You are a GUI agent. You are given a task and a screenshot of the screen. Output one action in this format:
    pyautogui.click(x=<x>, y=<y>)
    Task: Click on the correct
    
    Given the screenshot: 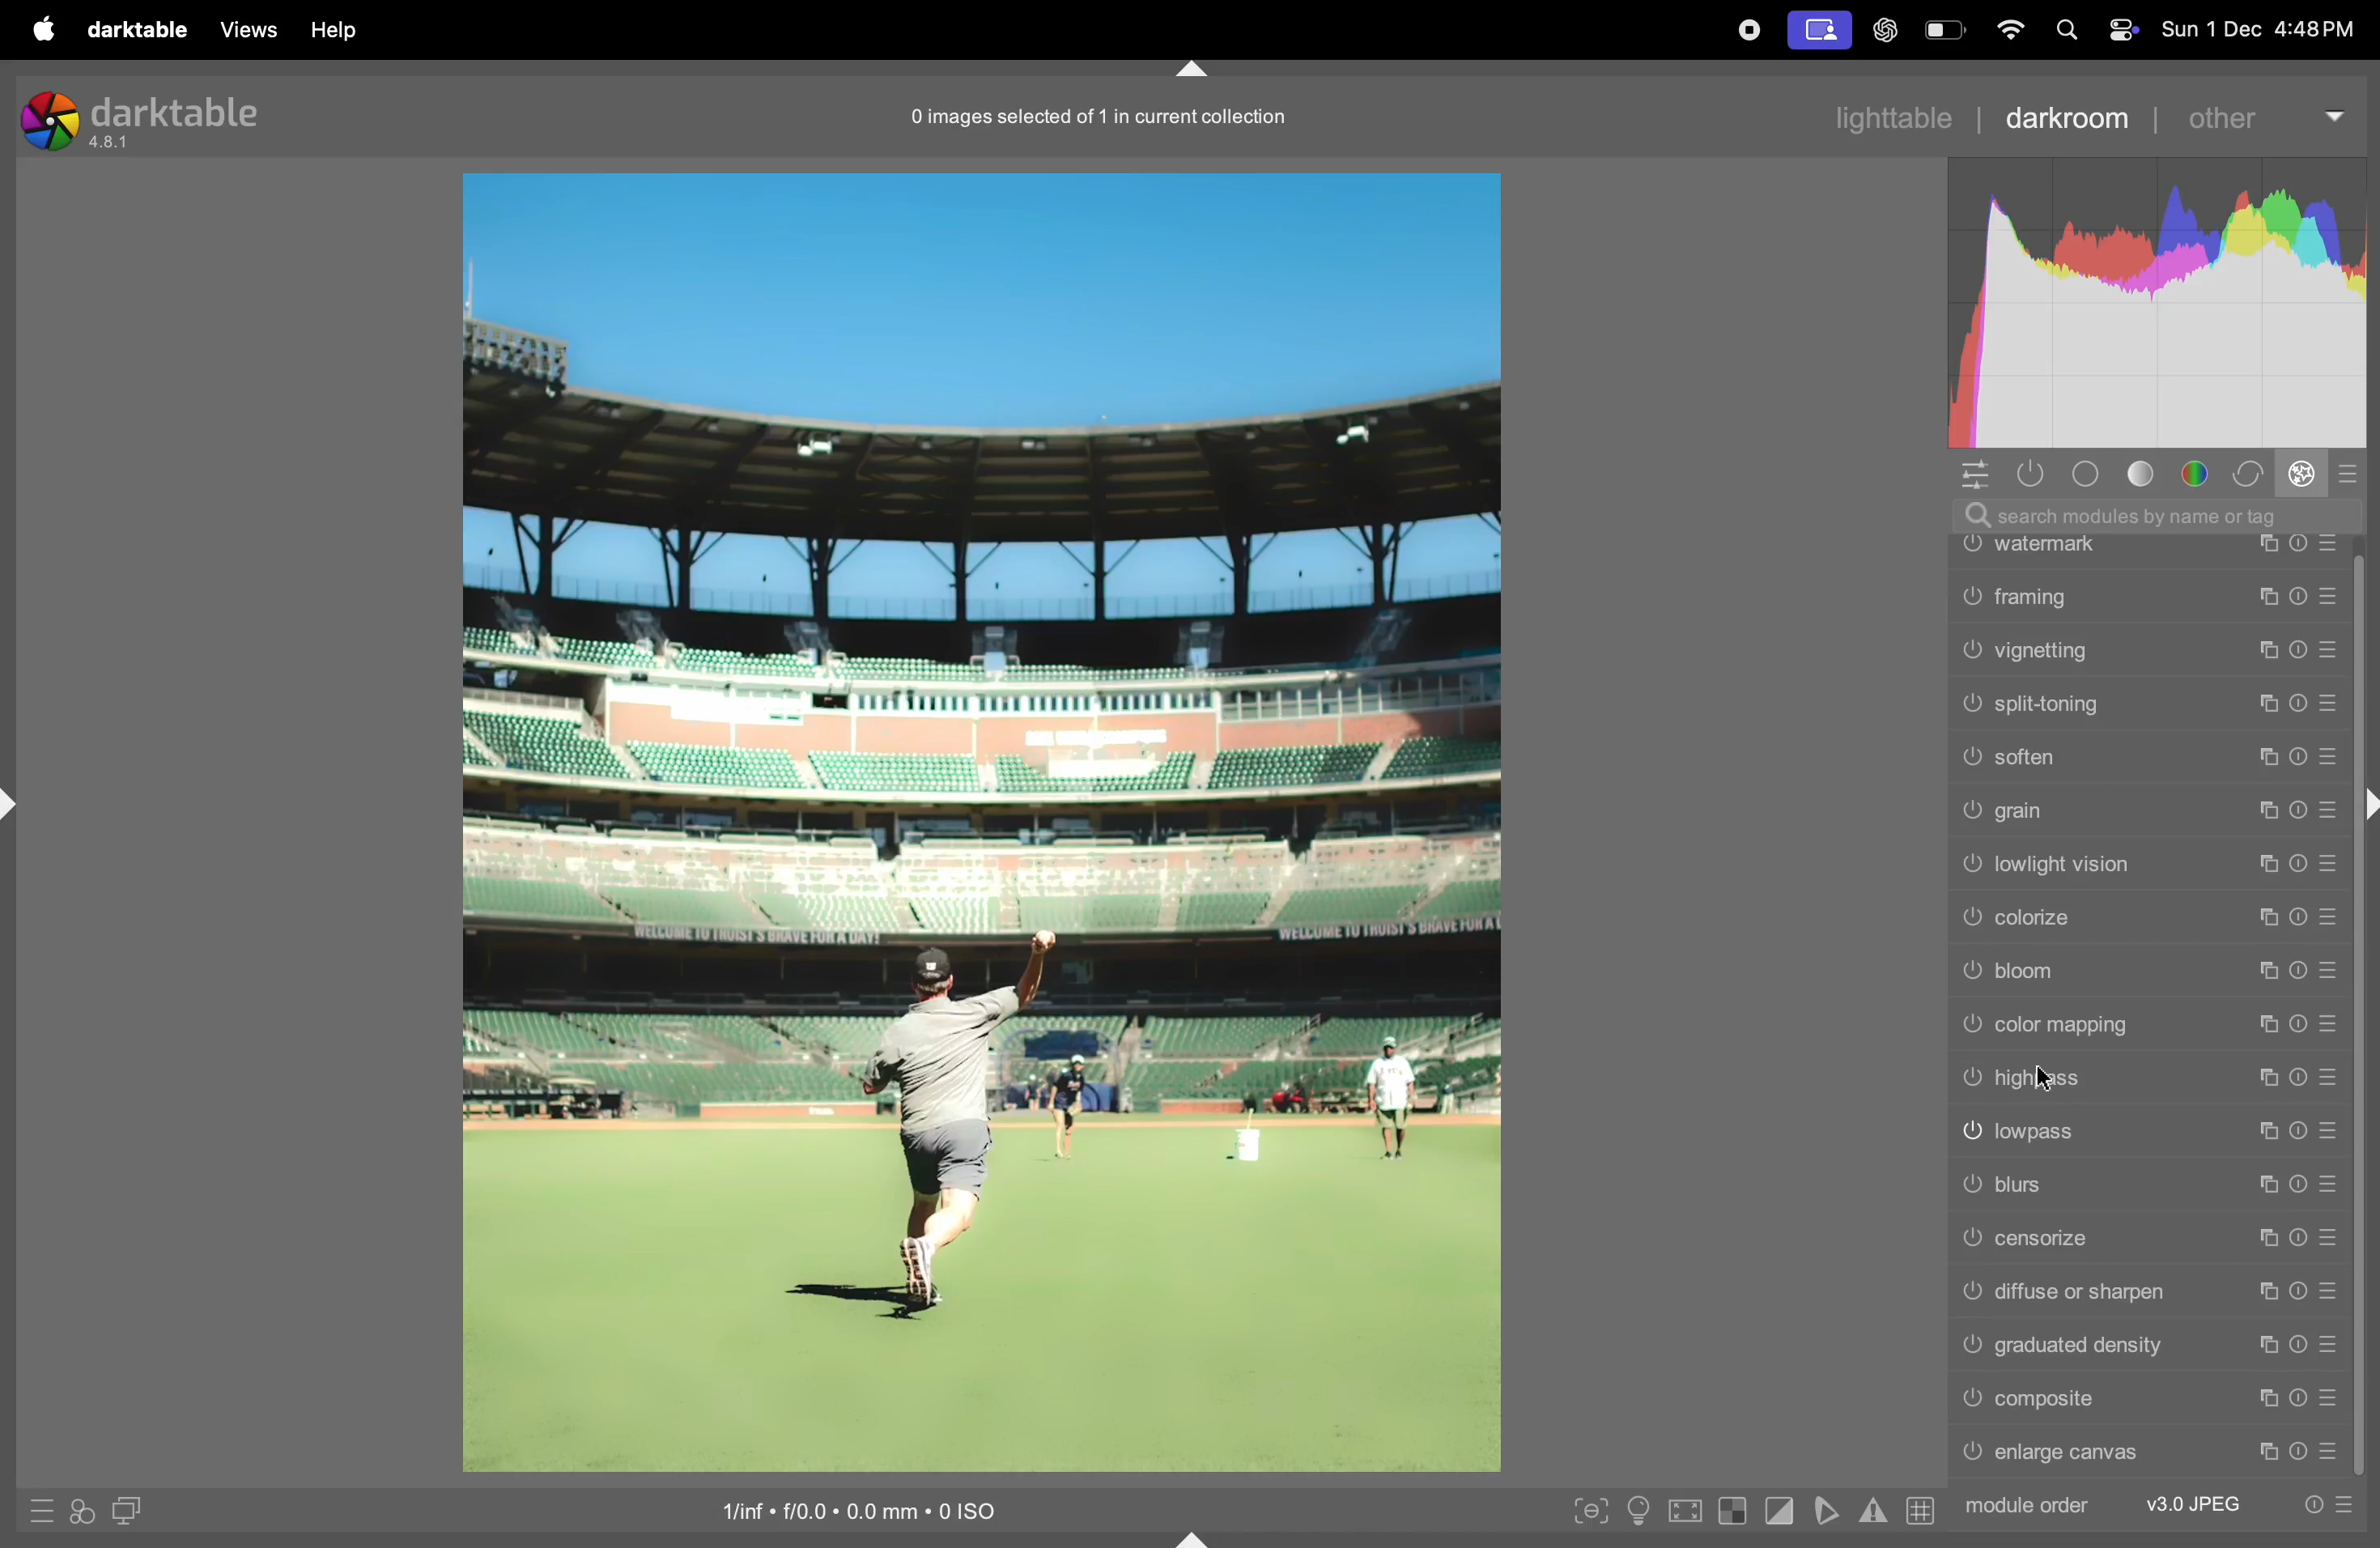 What is the action you would take?
    pyautogui.click(x=2250, y=472)
    